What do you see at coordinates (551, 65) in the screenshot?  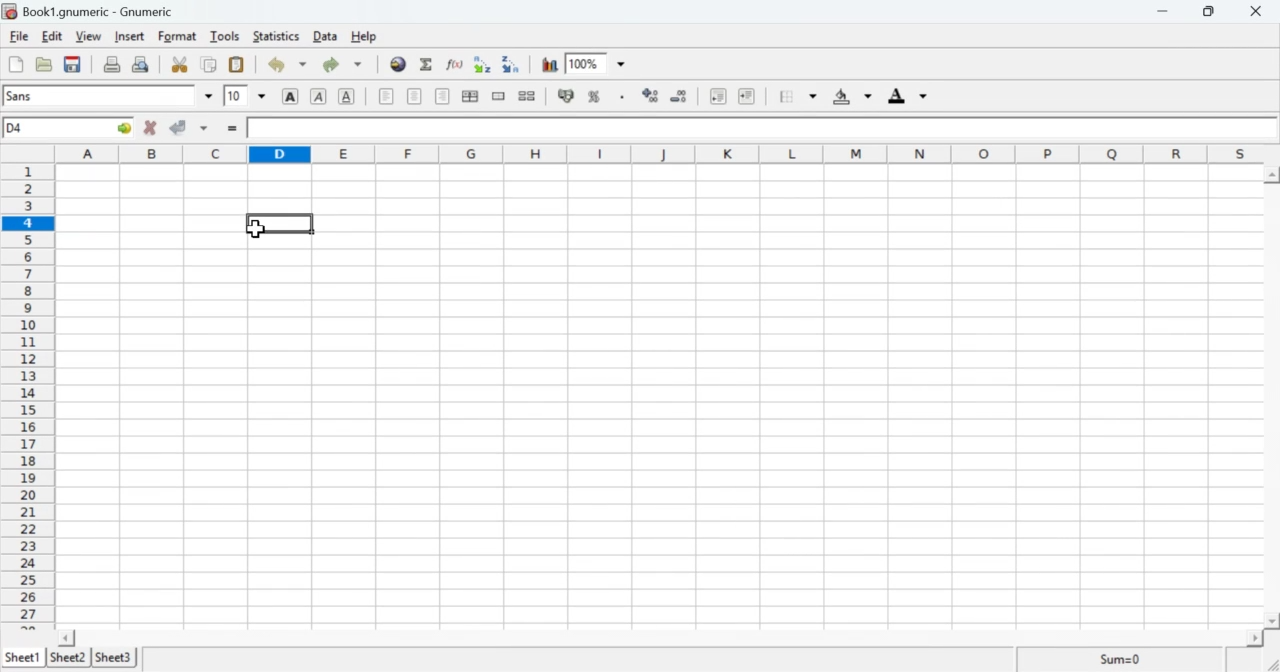 I see `Chart` at bounding box center [551, 65].